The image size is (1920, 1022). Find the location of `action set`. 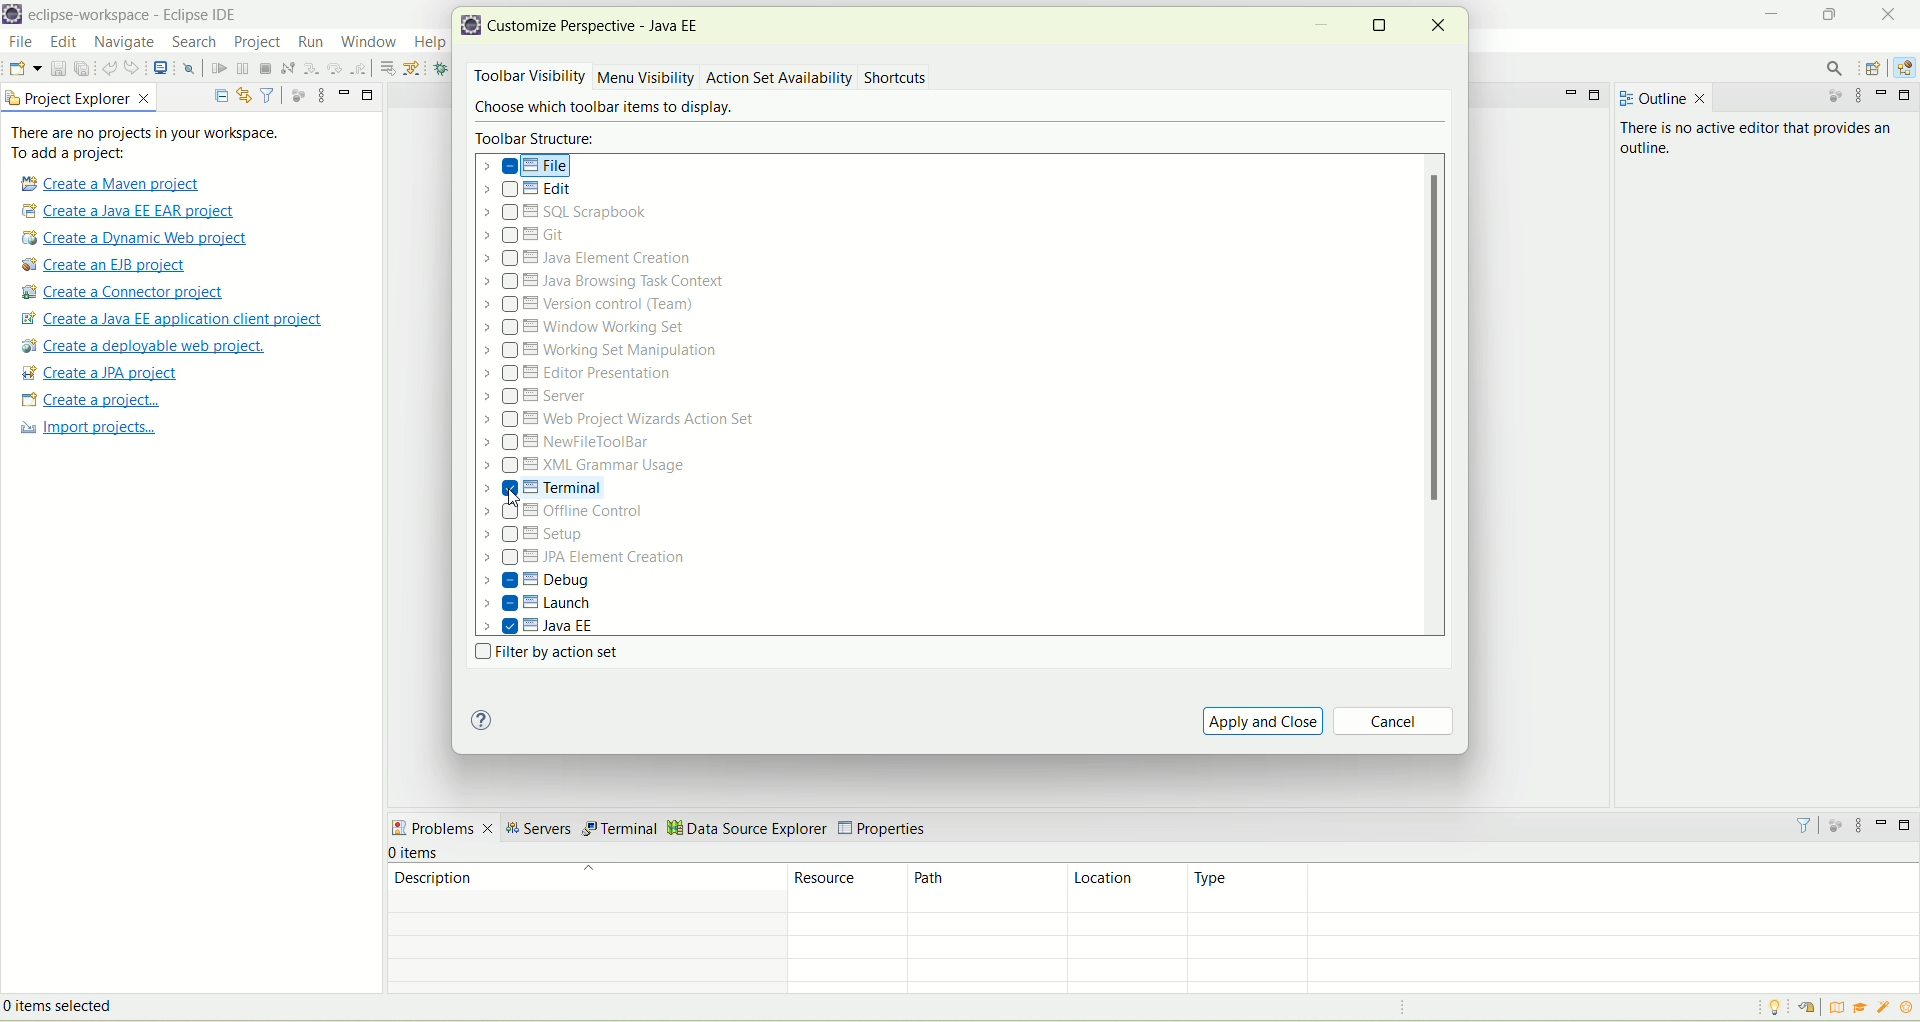

action set is located at coordinates (739, 76).